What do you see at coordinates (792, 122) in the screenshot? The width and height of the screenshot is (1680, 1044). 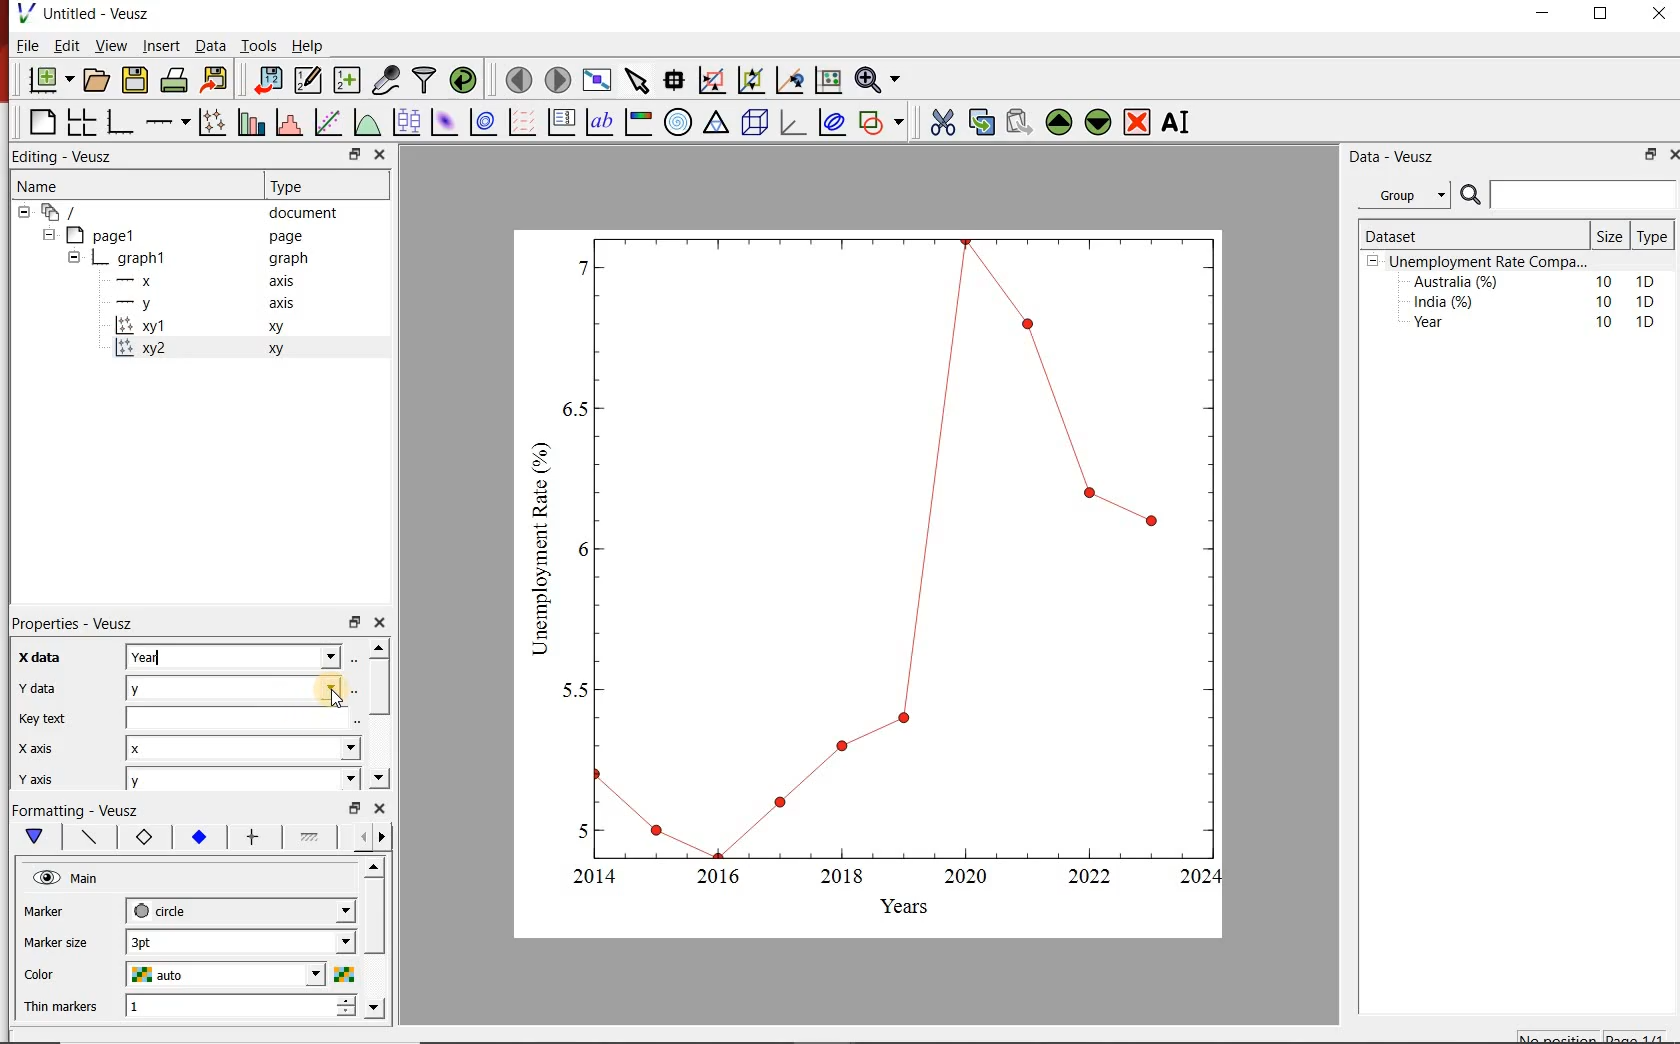 I see `3d graphs` at bounding box center [792, 122].